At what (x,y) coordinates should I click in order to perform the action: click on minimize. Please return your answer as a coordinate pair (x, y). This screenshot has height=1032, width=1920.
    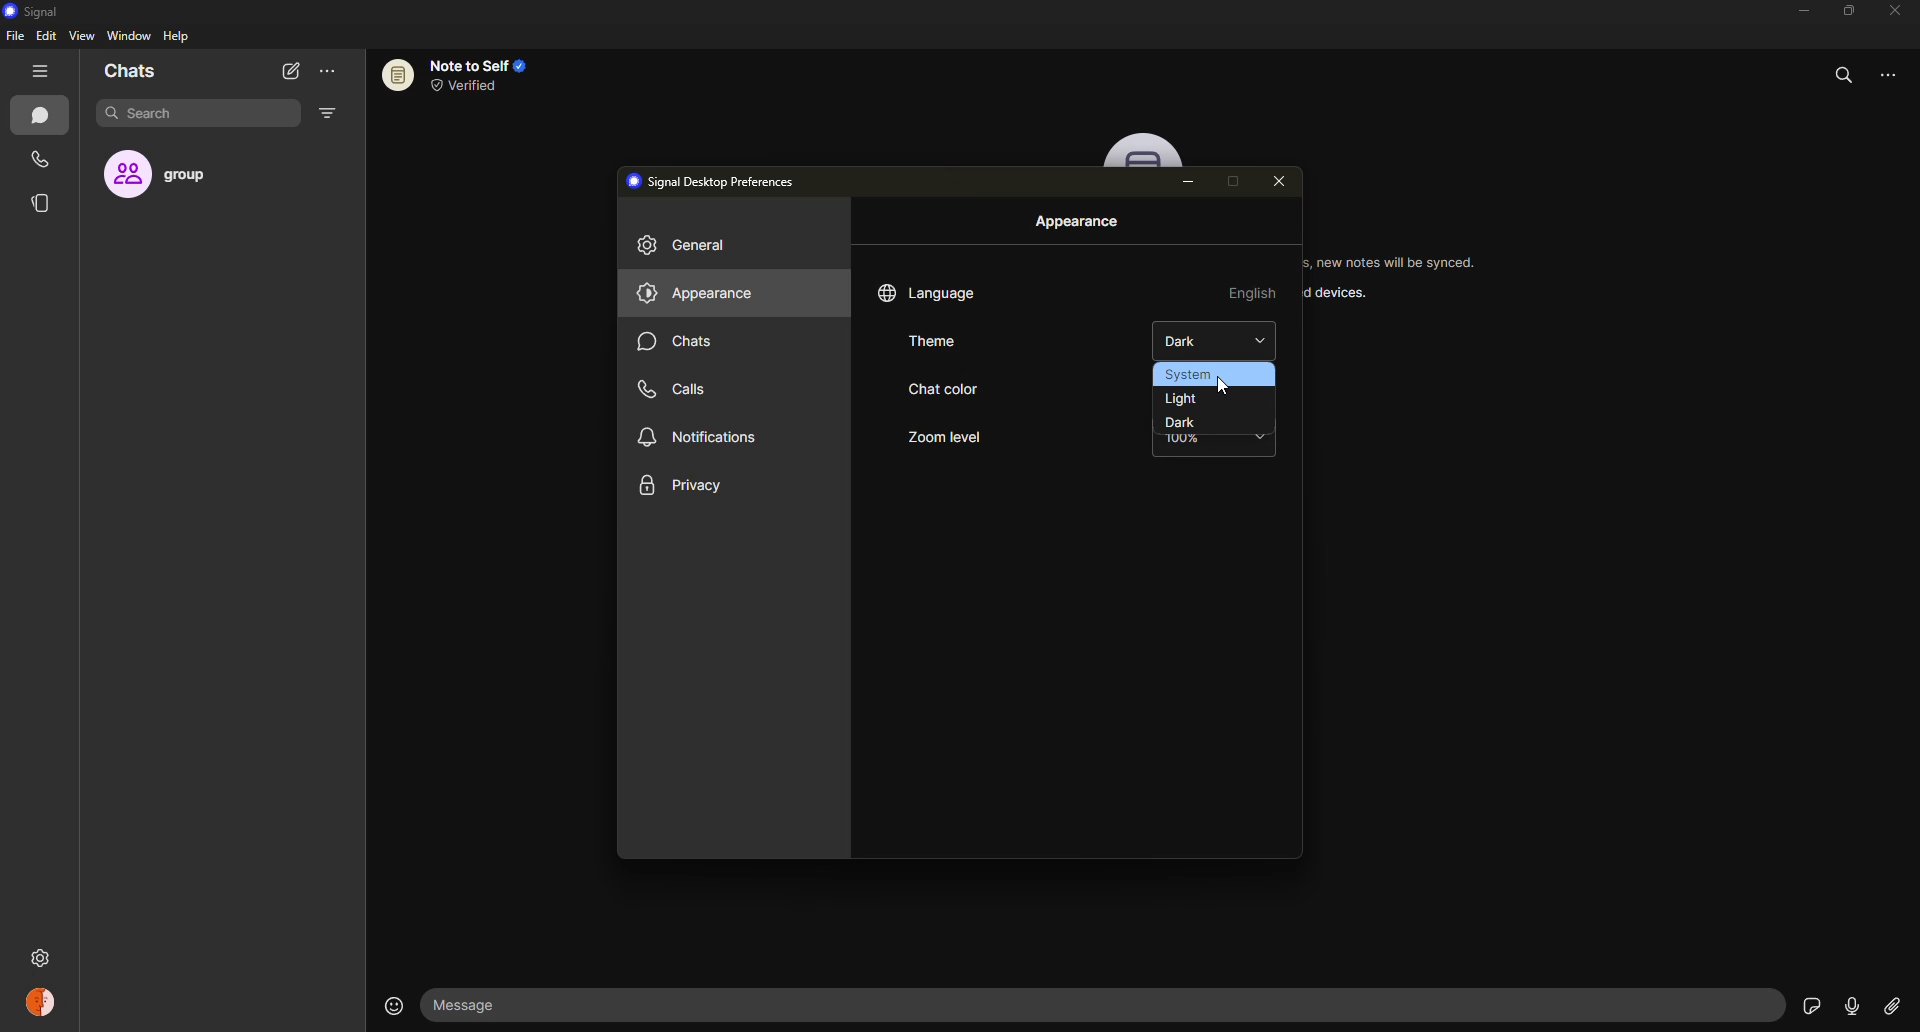
    Looking at the image, I should click on (1794, 13).